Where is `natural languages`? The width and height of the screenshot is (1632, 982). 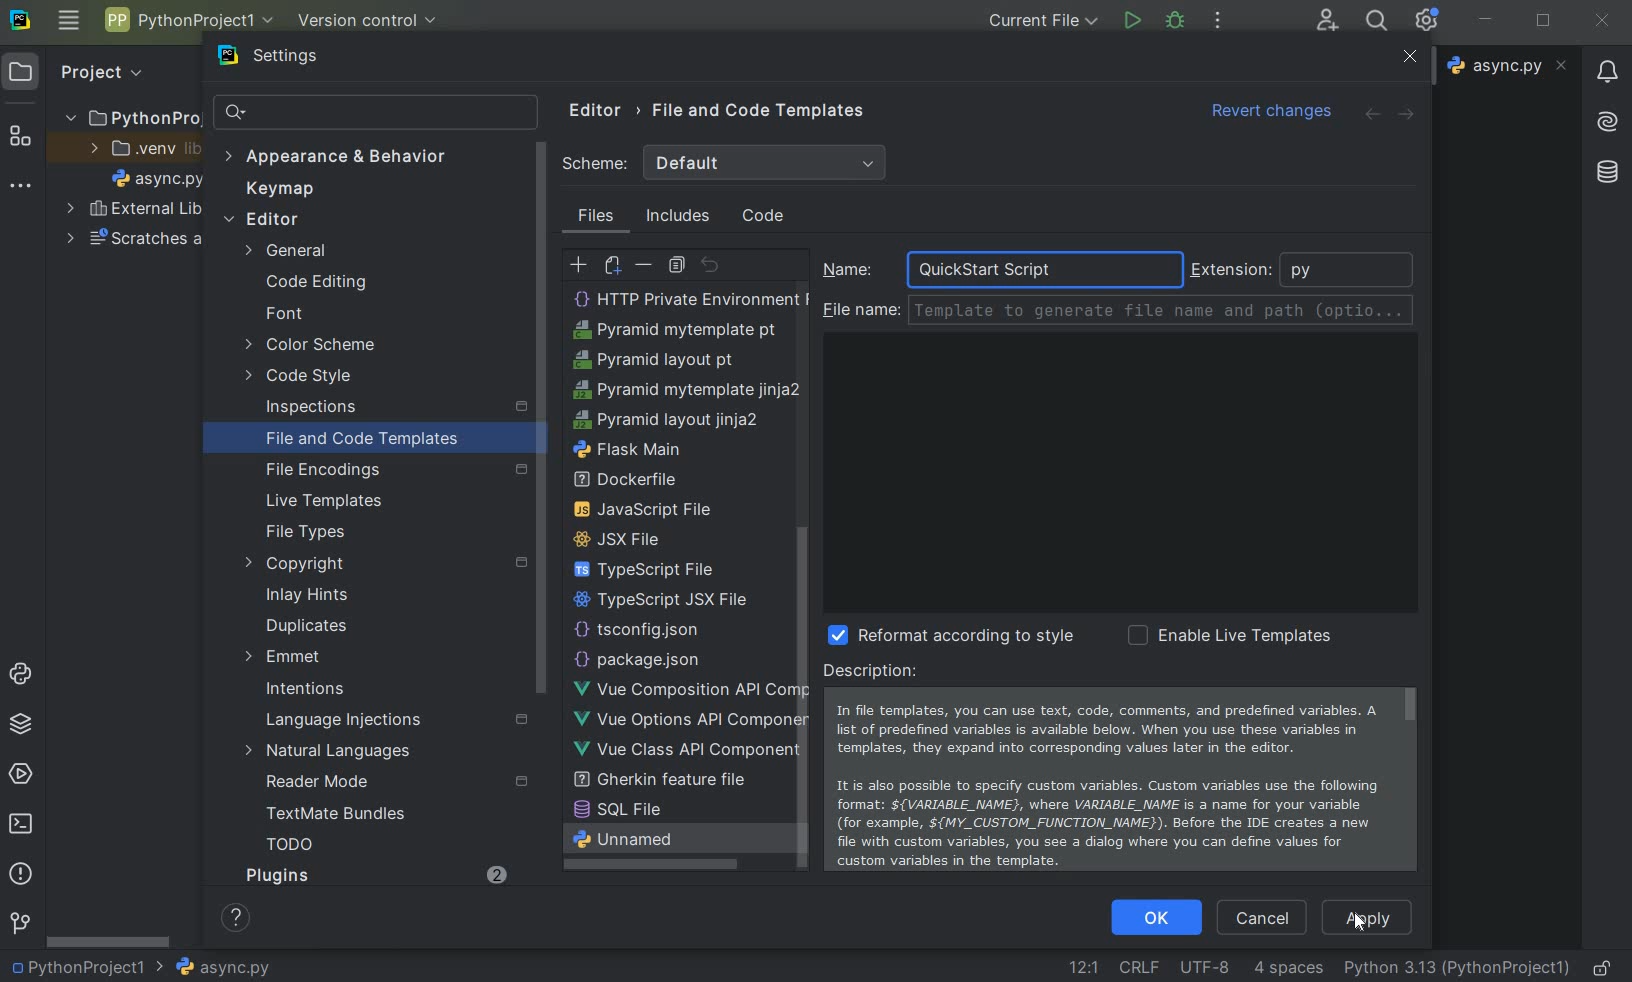 natural languages is located at coordinates (342, 752).